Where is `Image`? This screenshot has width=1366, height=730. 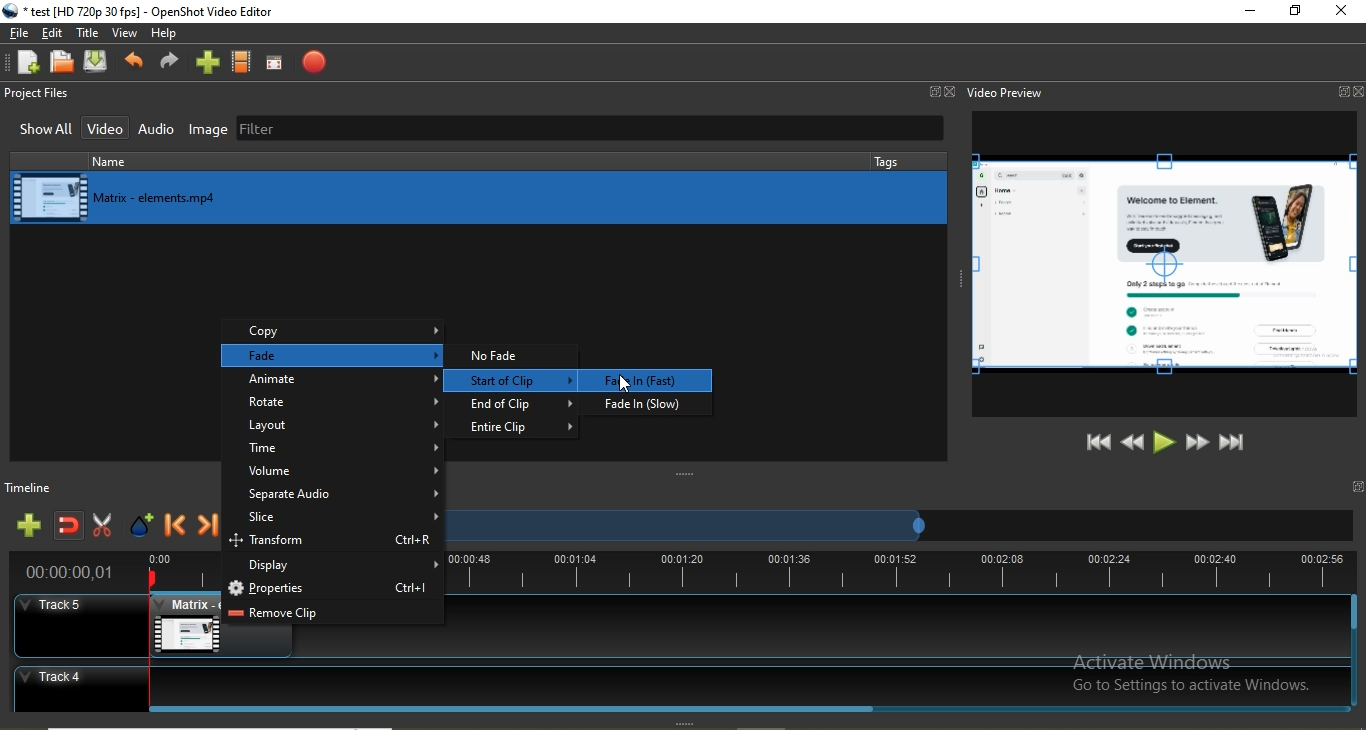
Image is located at coordinates (208, 132).